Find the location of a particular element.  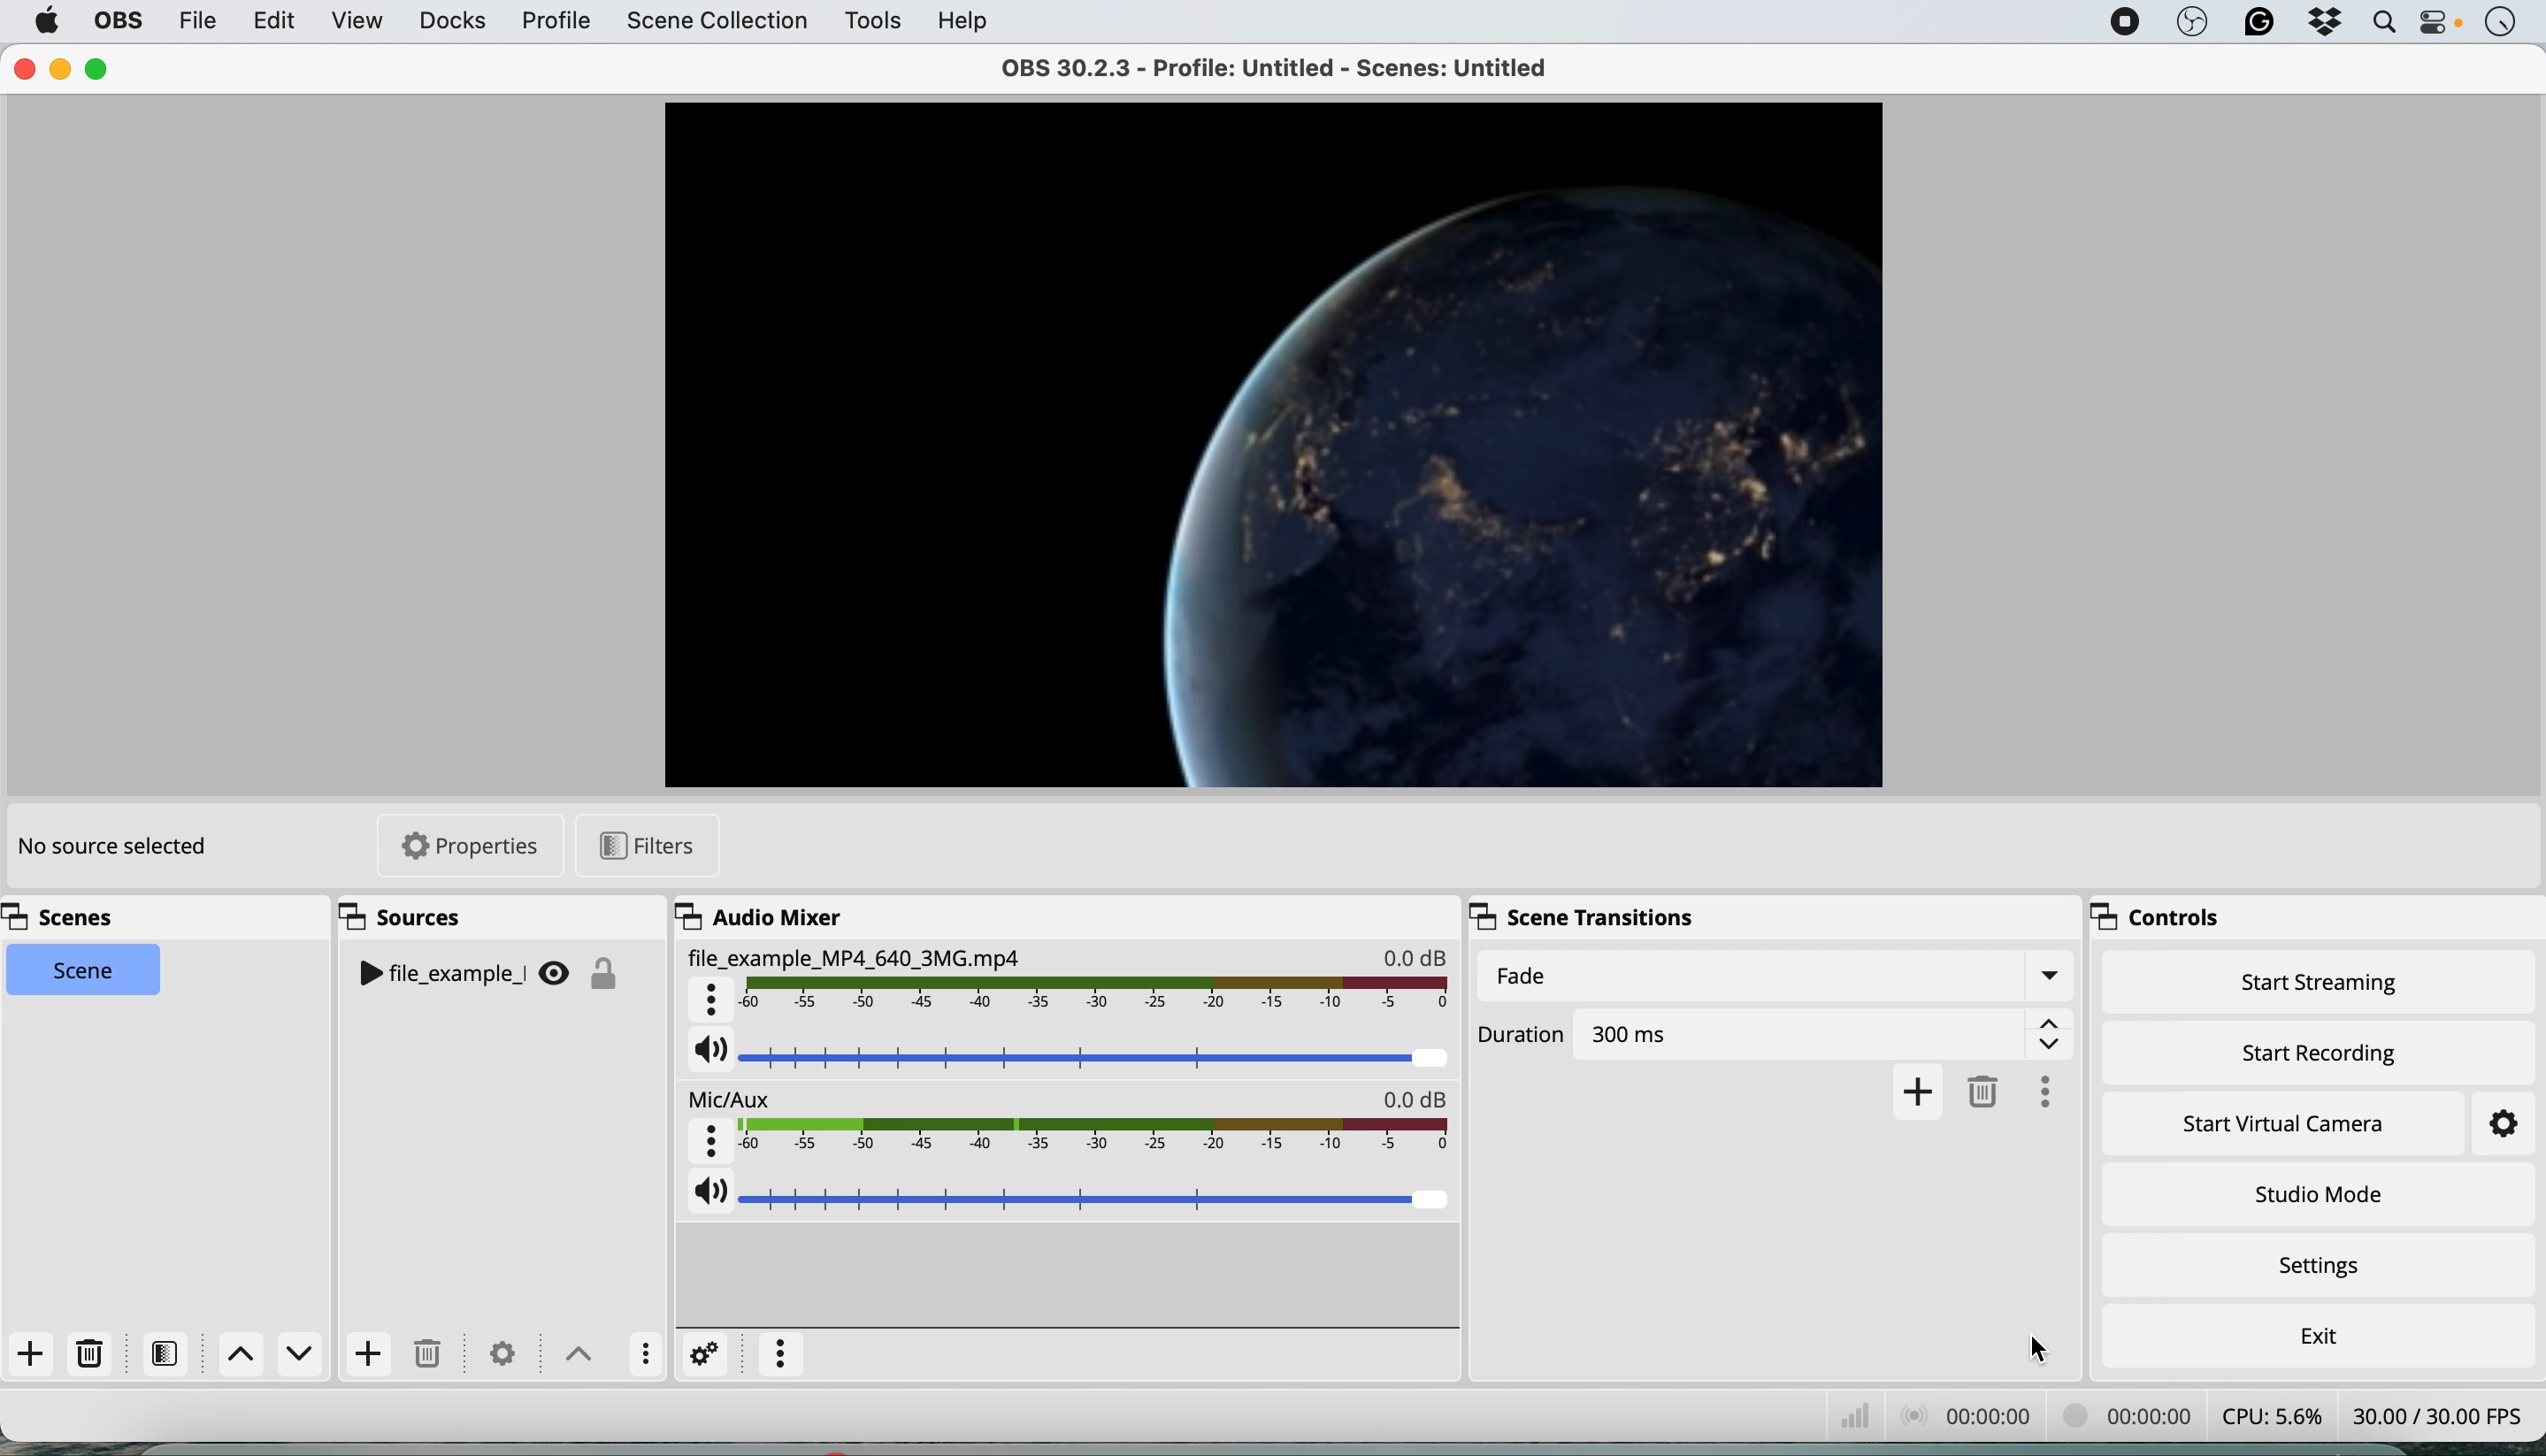

controls is located at coordinates (2170, 920).